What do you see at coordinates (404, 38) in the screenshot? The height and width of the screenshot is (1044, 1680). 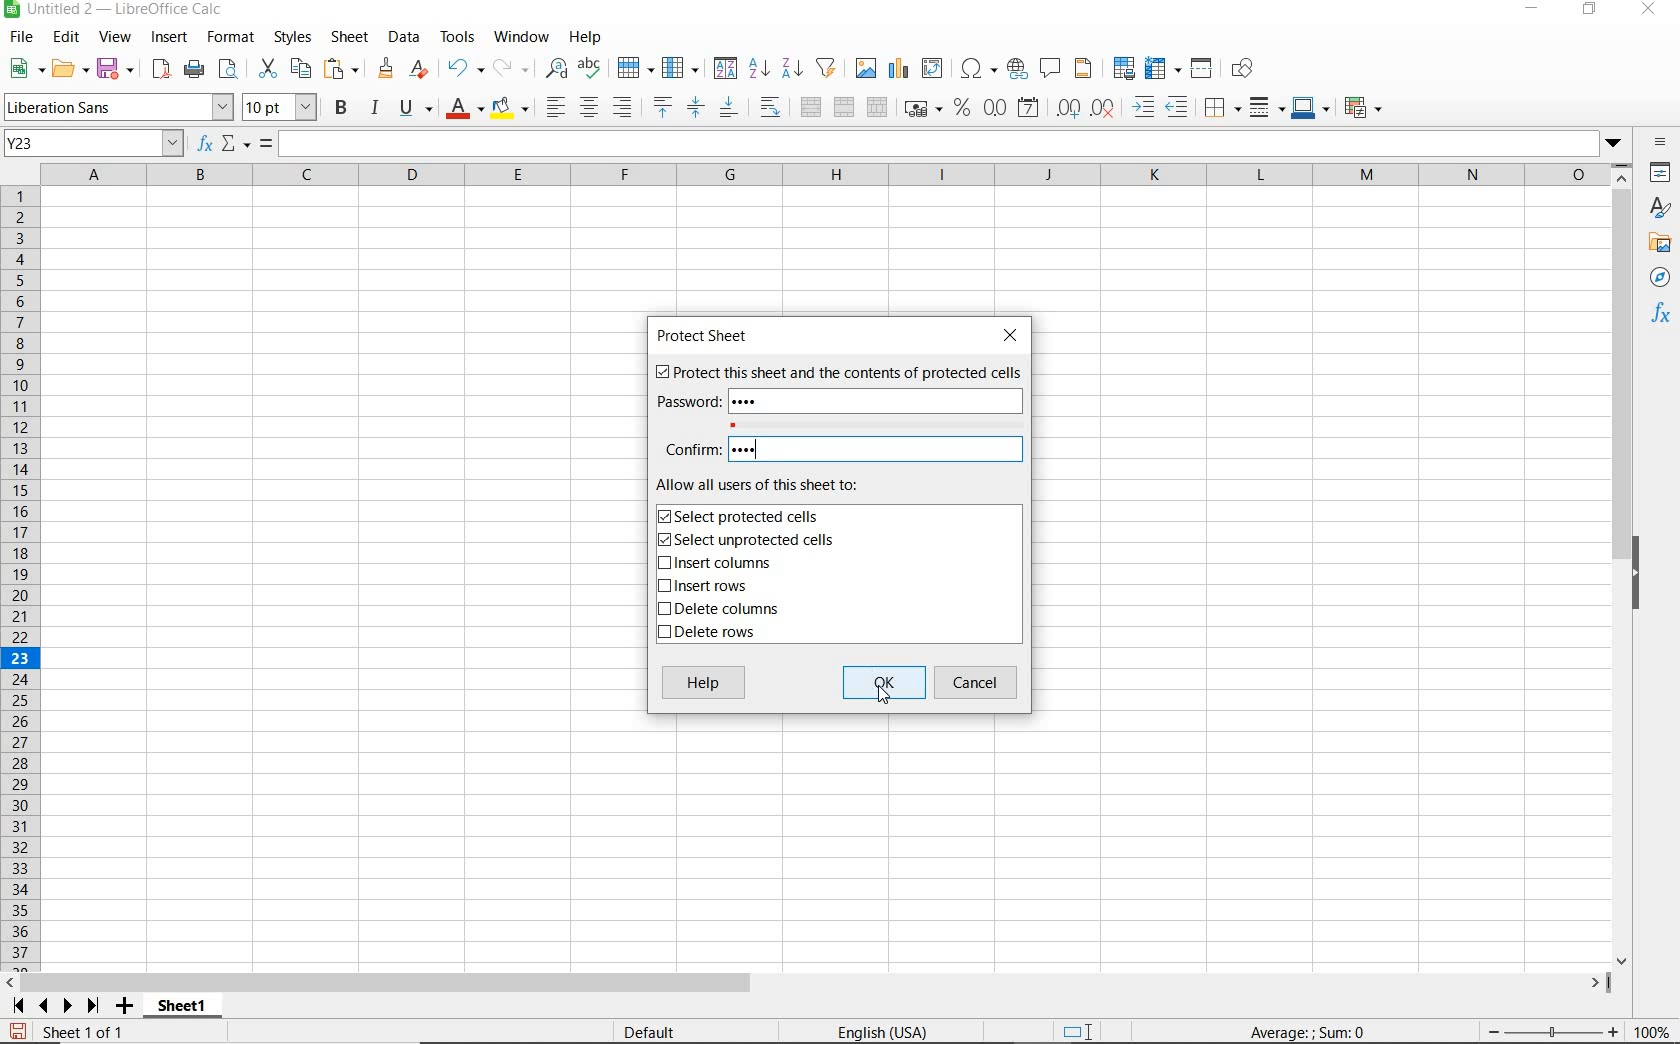 I see `DATA` at bounding box center [404, 38].